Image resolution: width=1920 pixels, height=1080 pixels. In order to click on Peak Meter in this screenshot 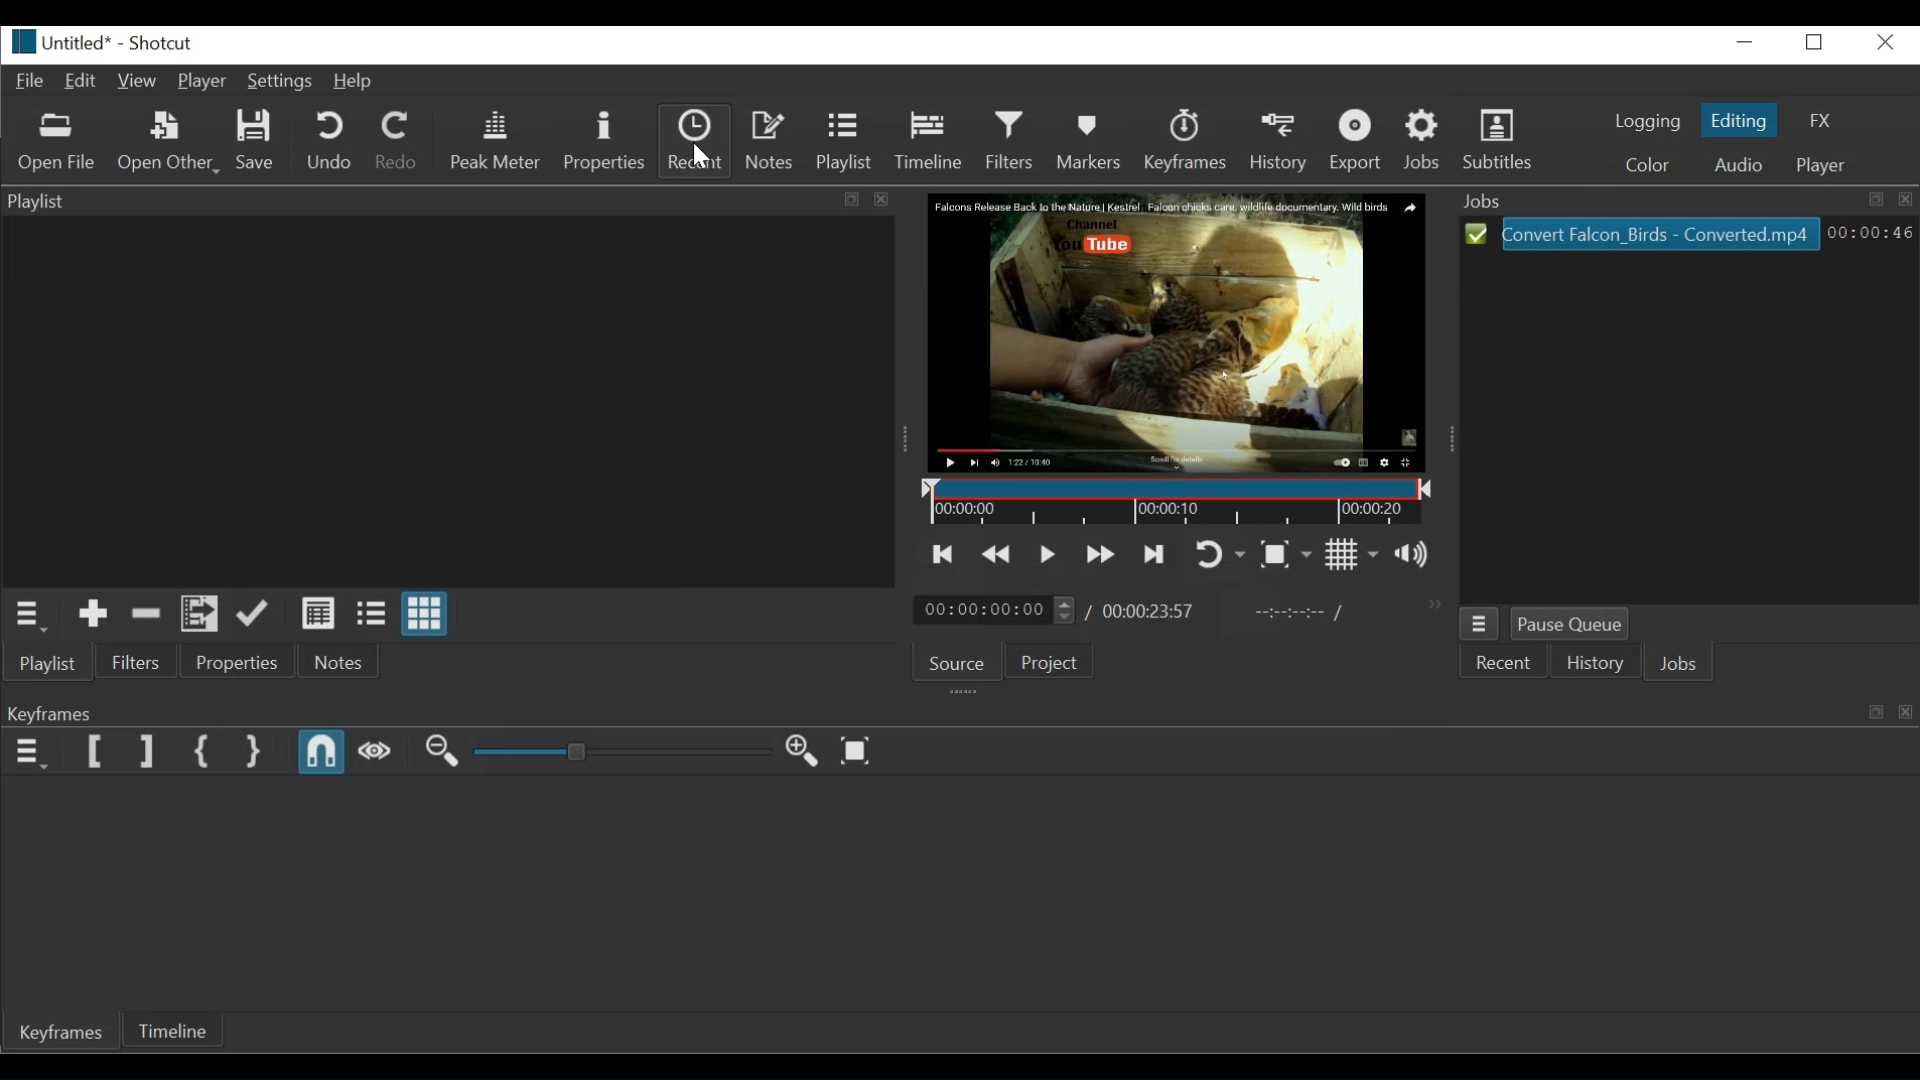, I will do `click(499, 140)`.